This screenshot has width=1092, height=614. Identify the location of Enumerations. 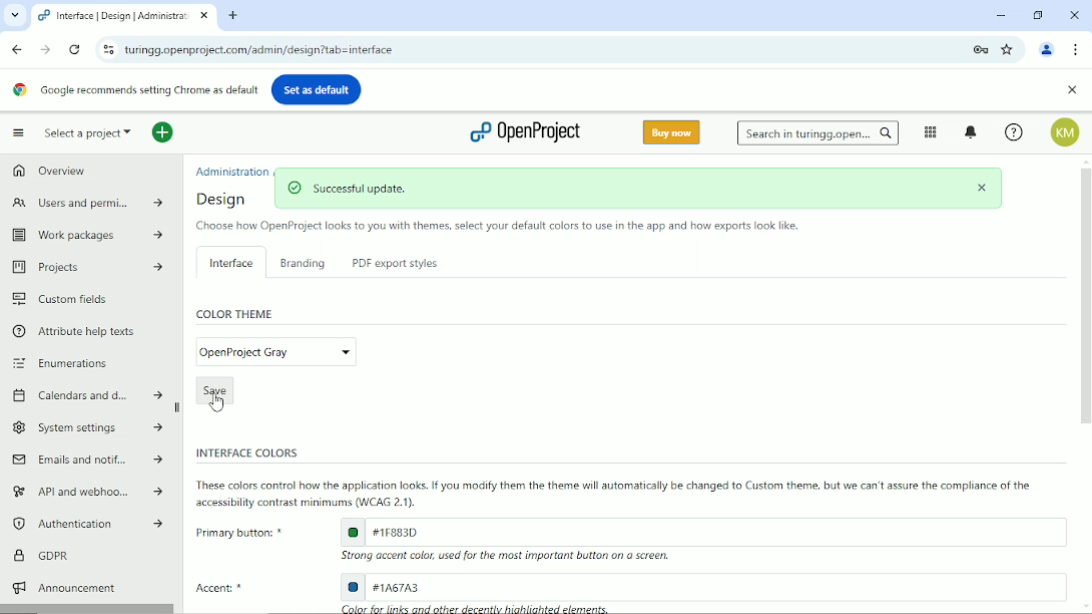
(63, 363).